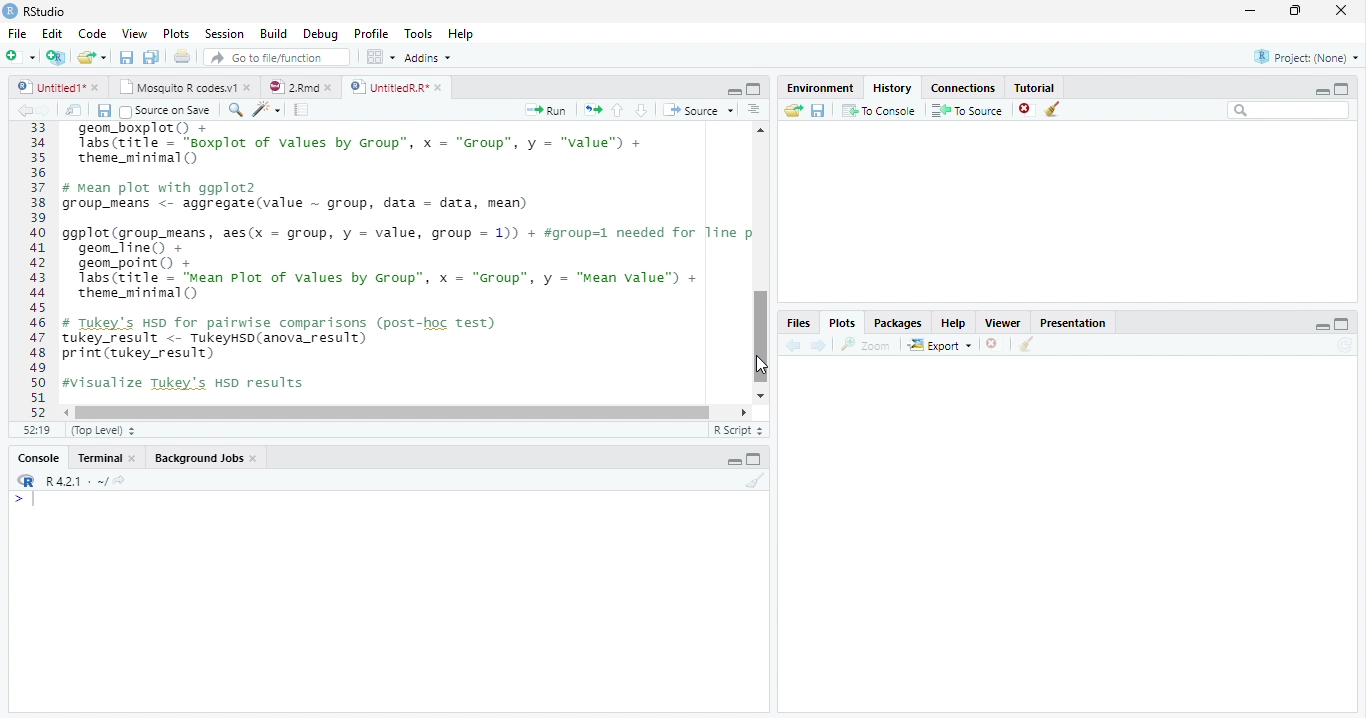 Image resolution: width=1366 pixels, height=718 pixels. Describe the element at coordinates (965, 86) in the screenshot. I see `Connections` at that location.